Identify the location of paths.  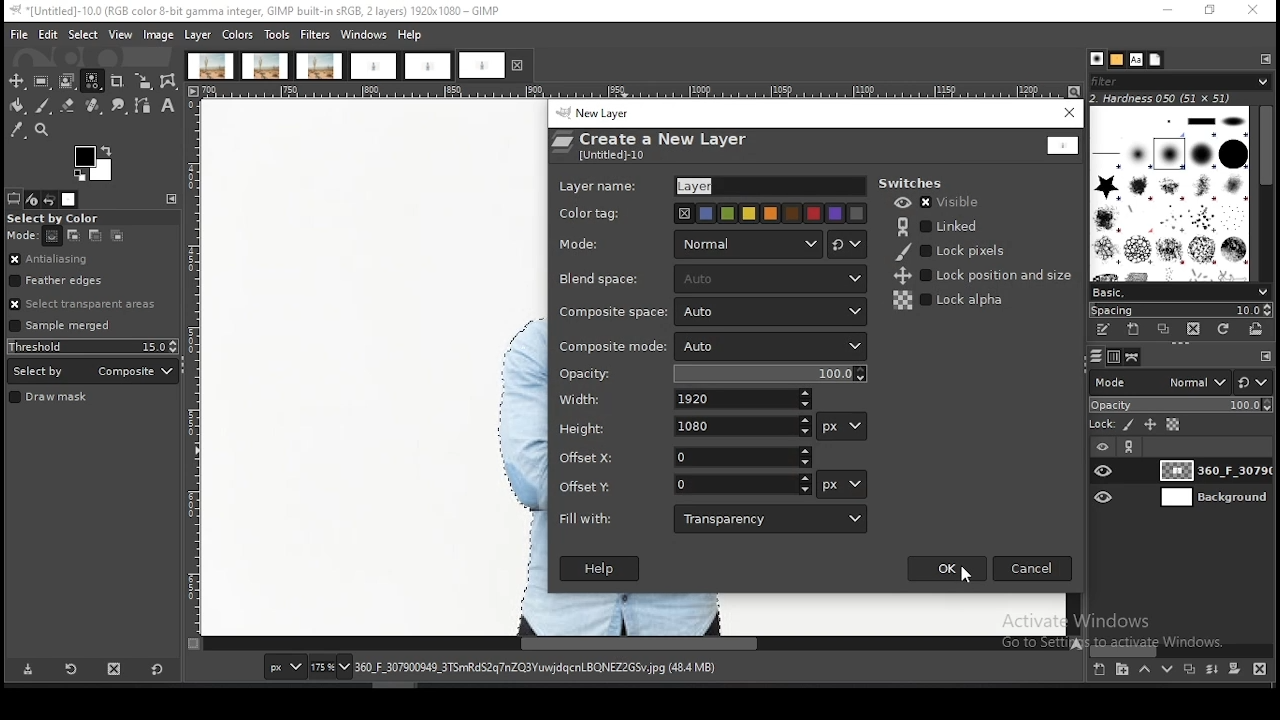
(1135, 357).